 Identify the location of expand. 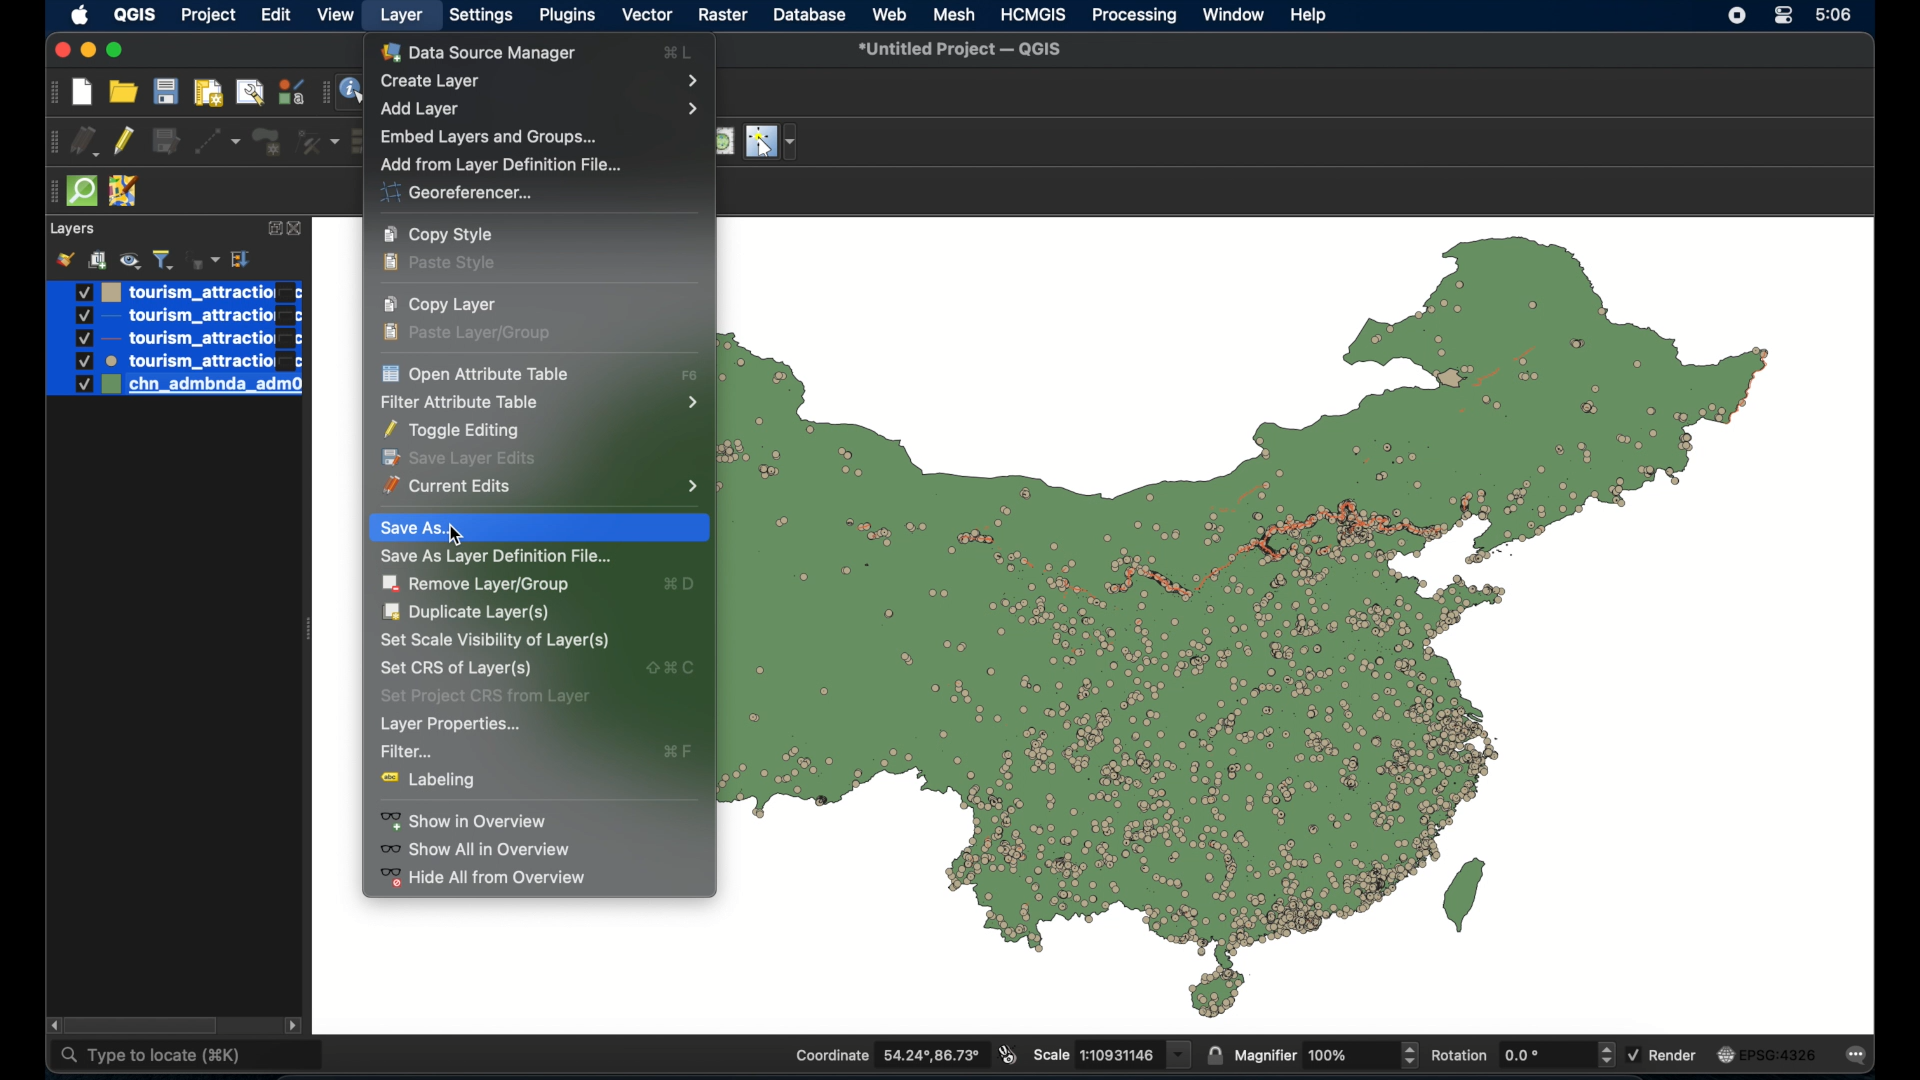
(272, 229).